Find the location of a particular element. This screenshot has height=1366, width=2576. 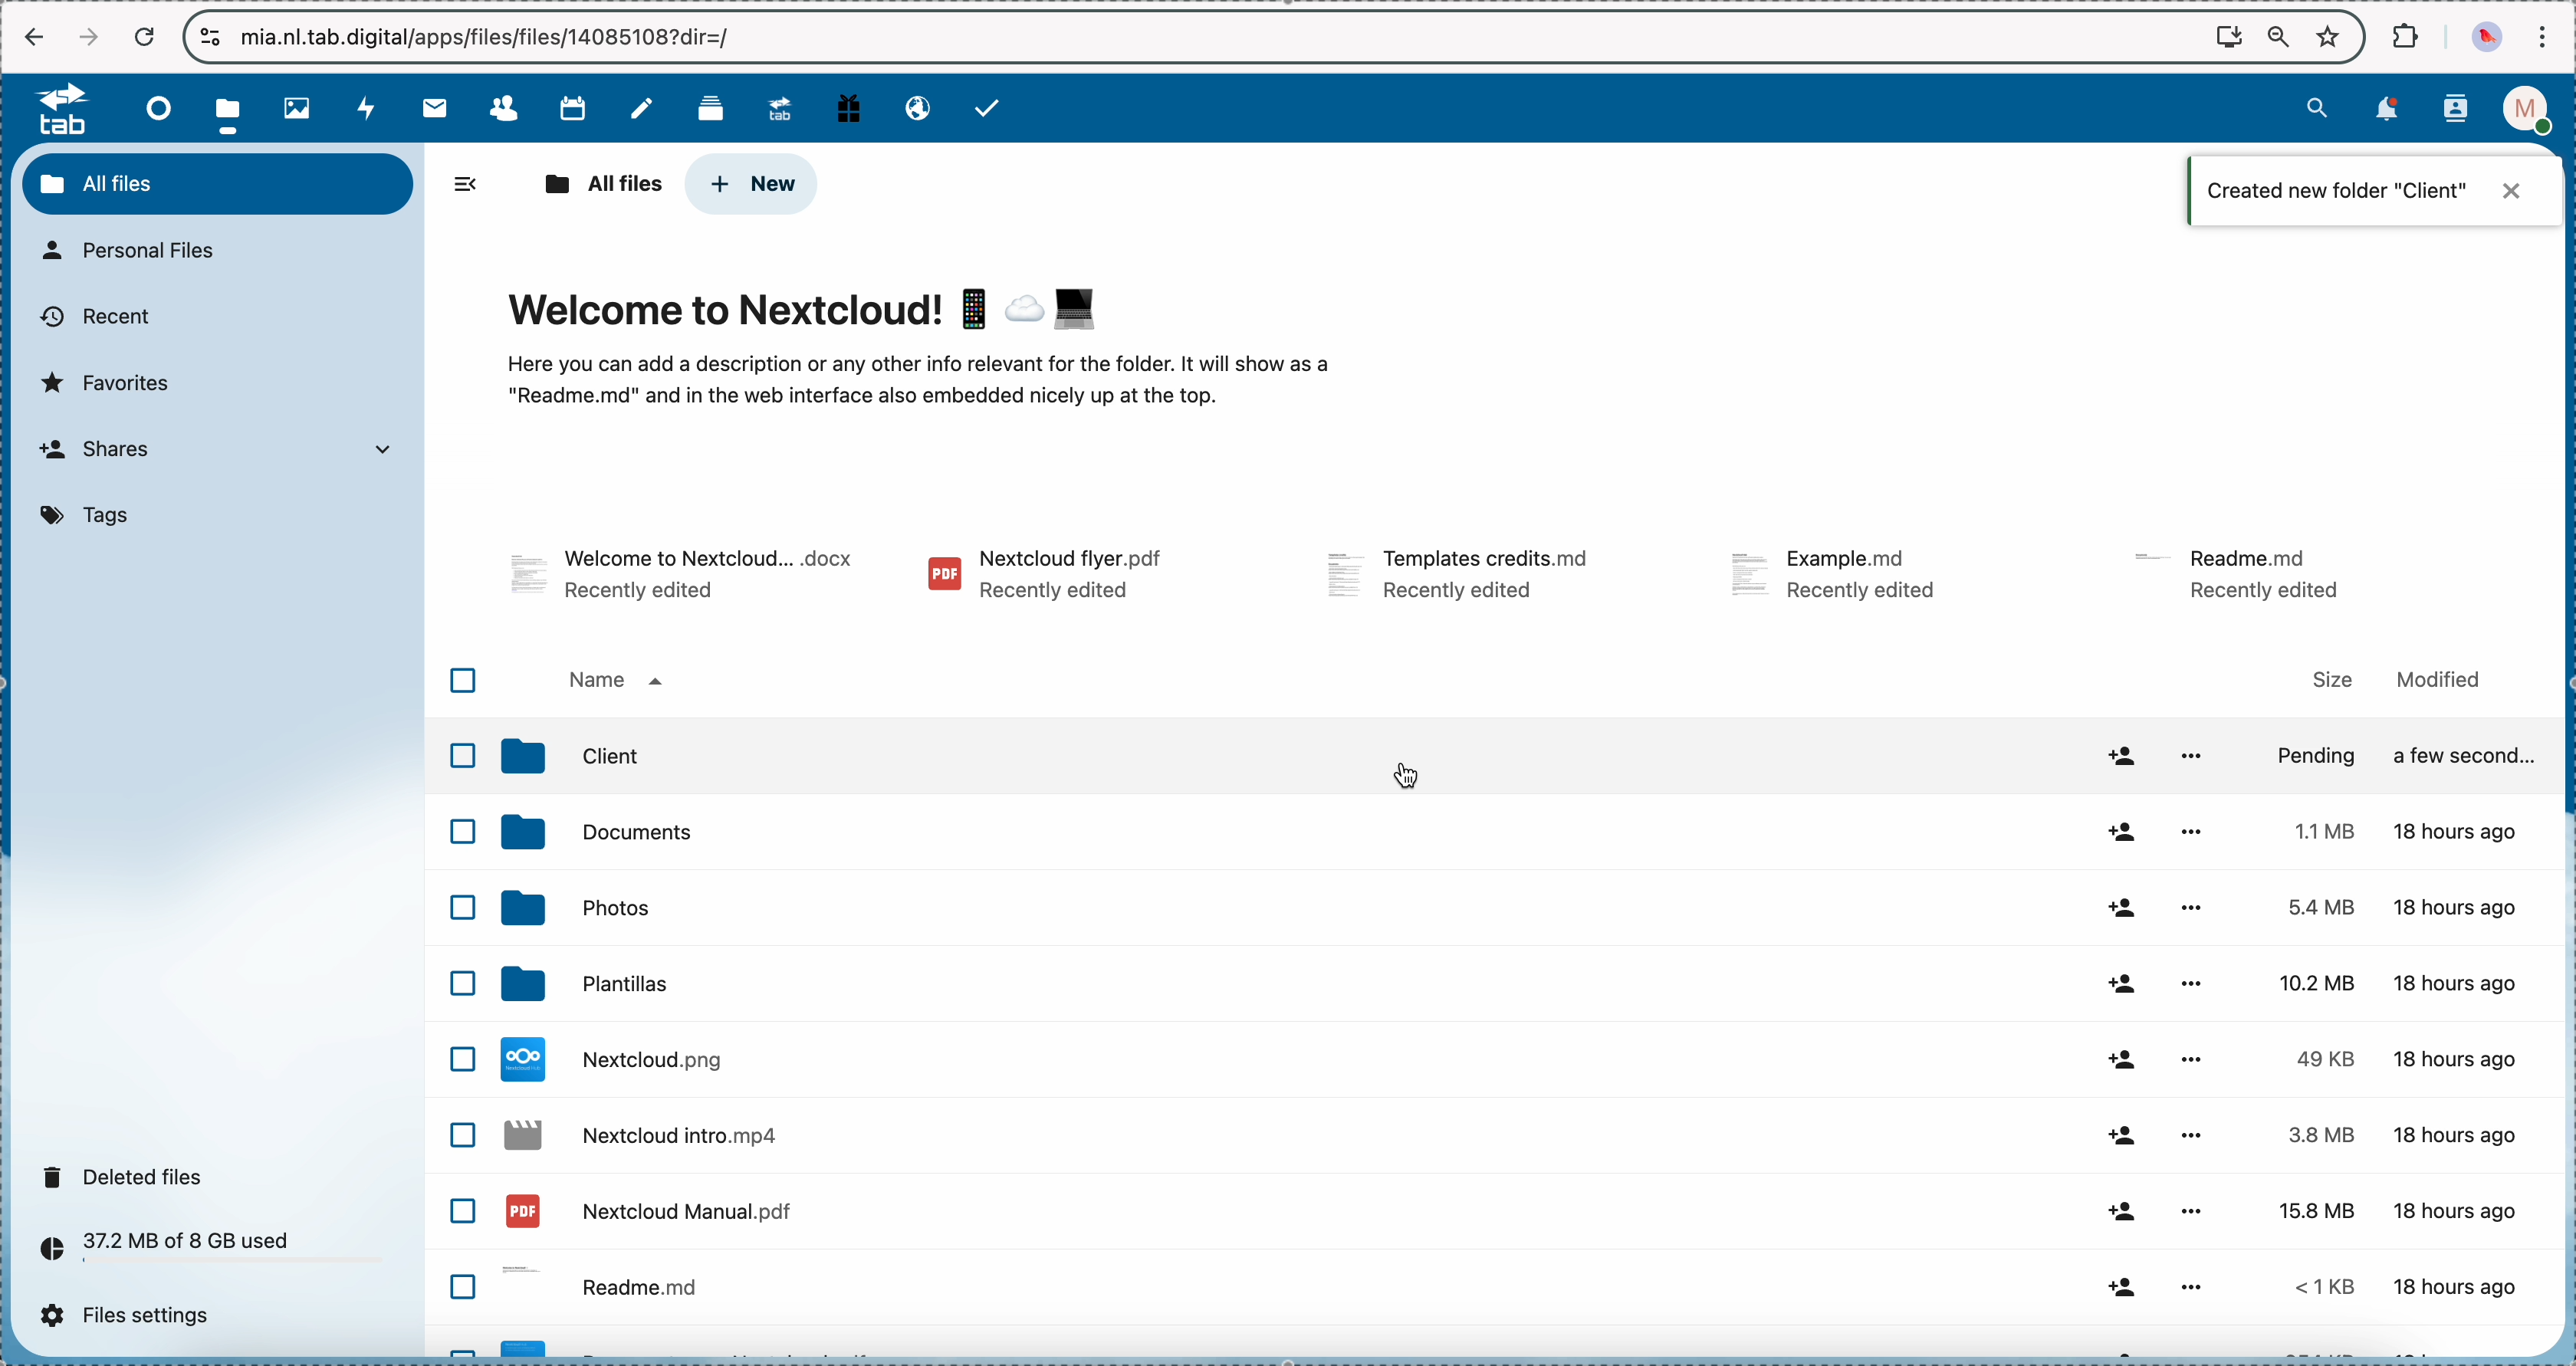

navigate back is located at coordinates (35, 39).